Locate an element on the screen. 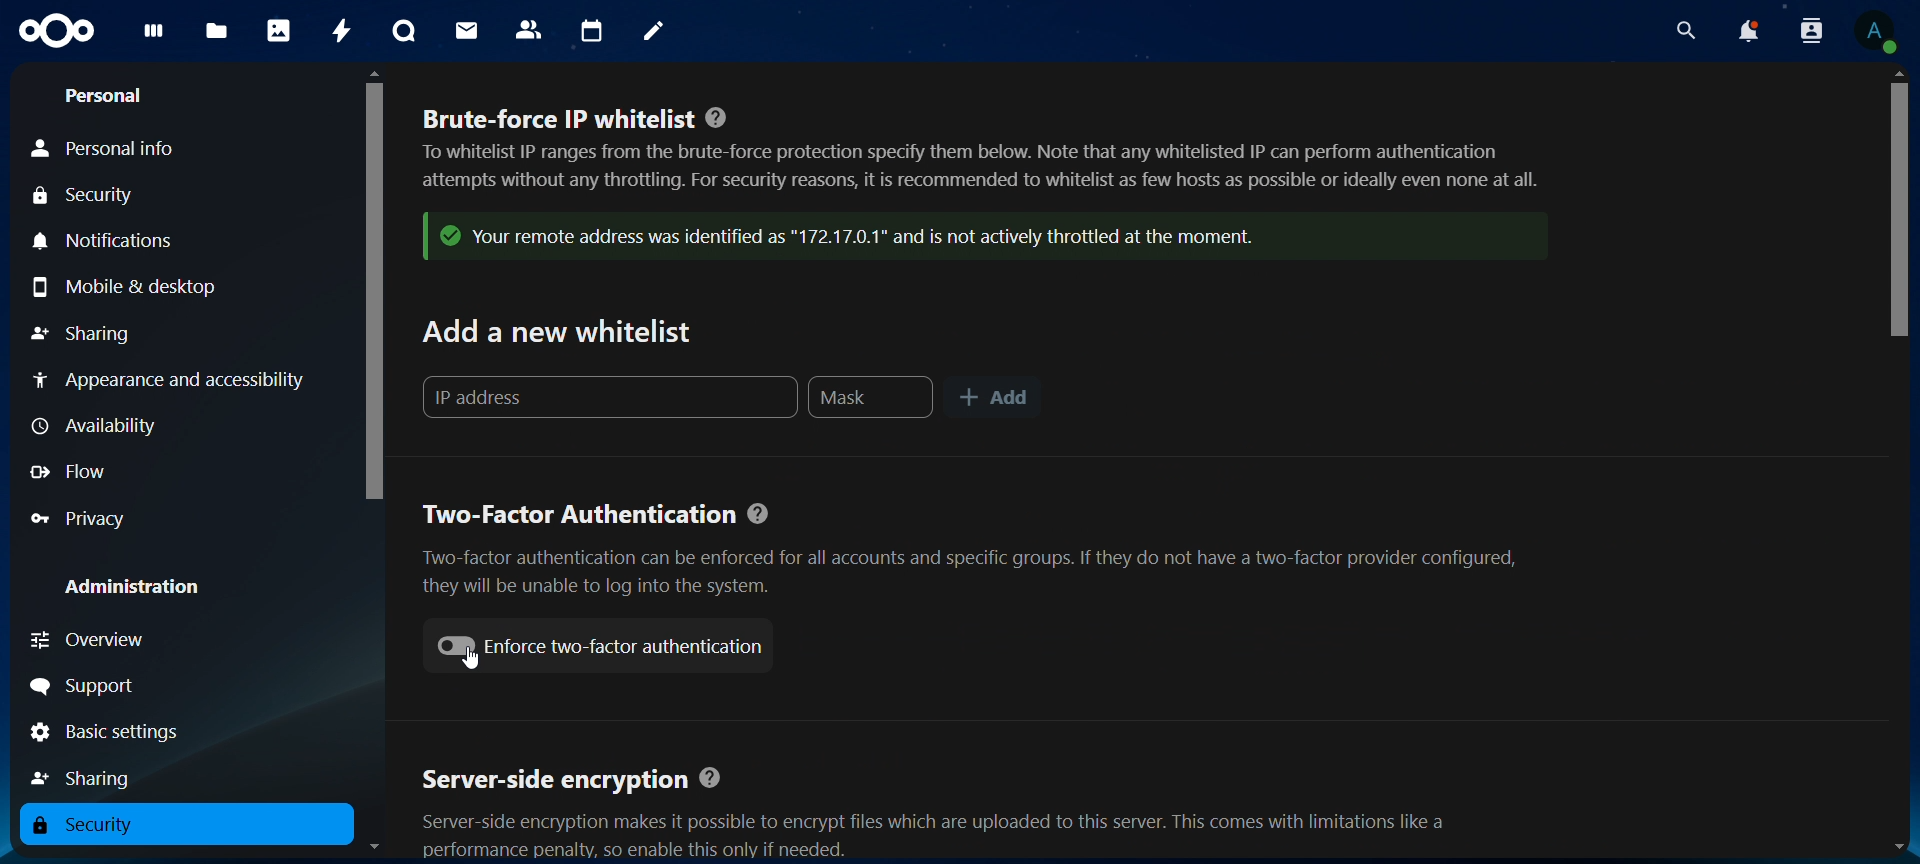 This screenshot has height=864, width=1920. brute-force IP whitelist is located at coordinates (977, 159).